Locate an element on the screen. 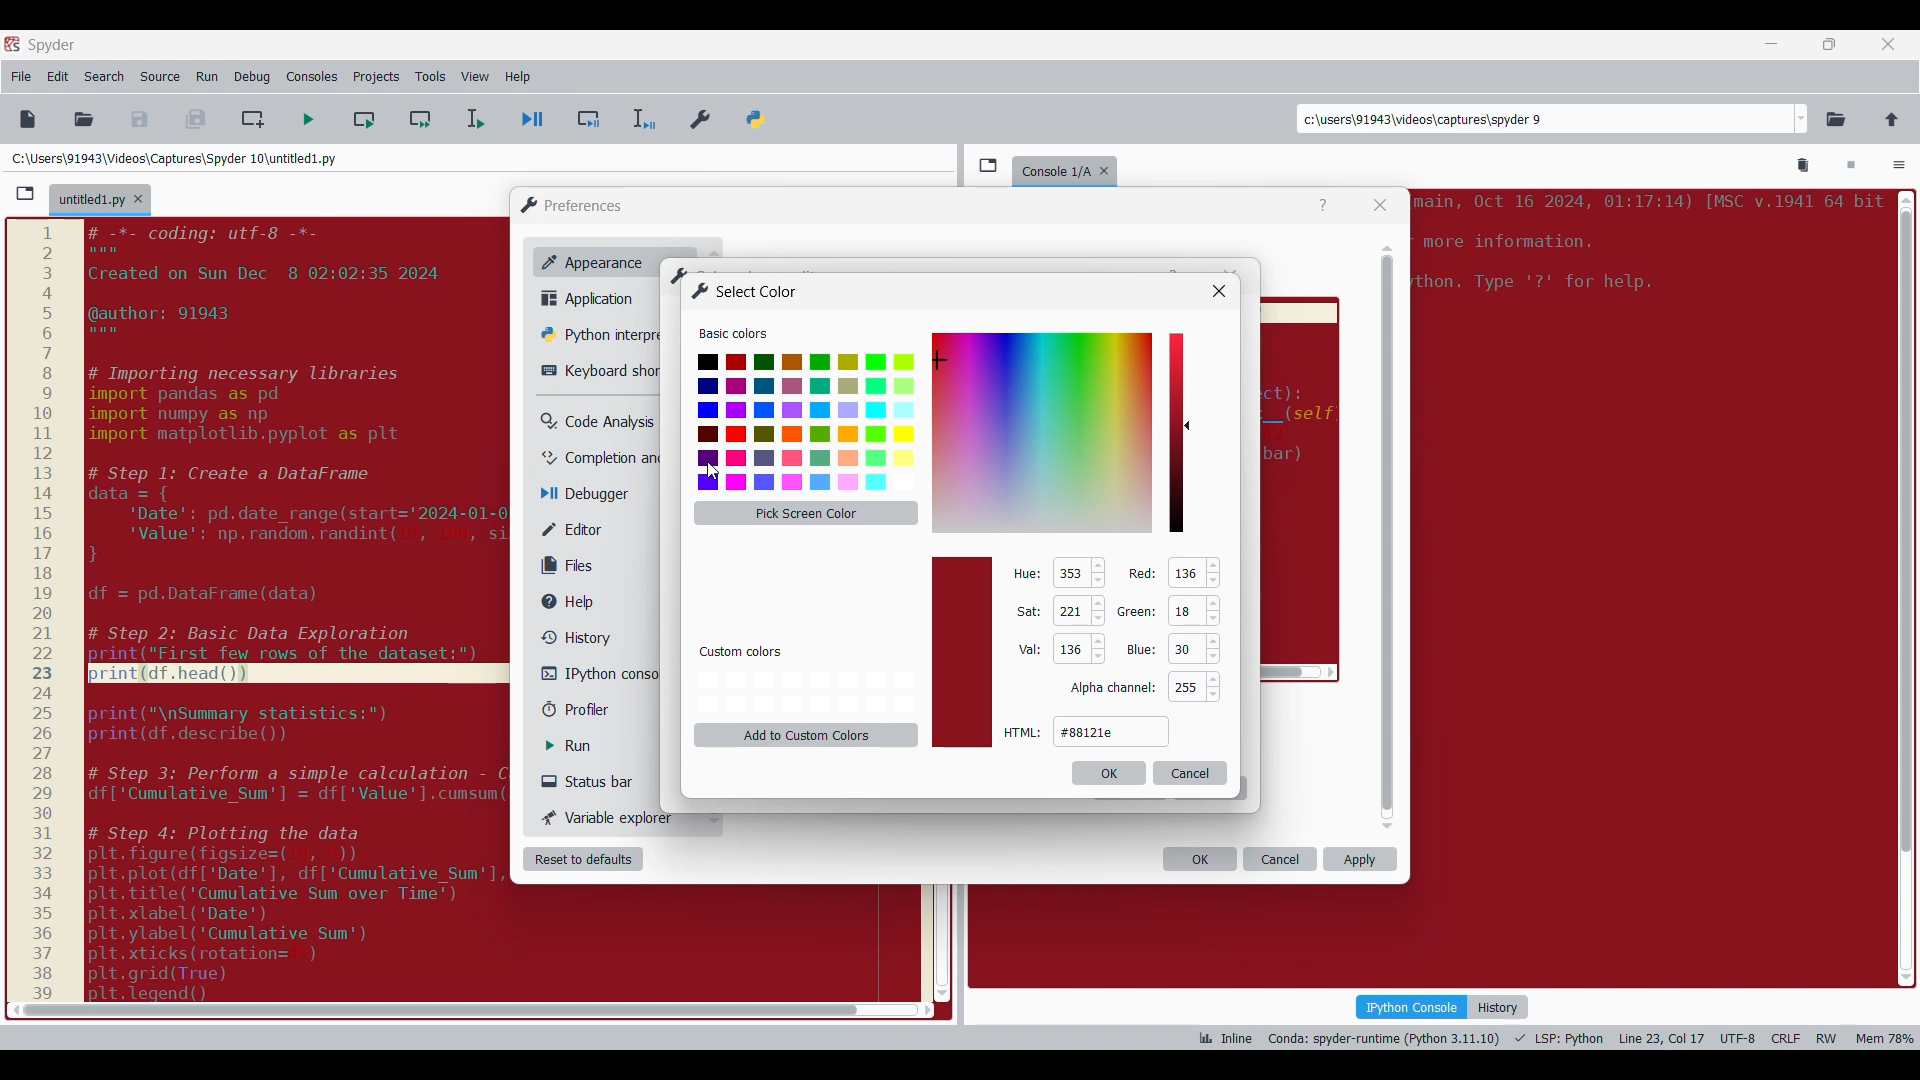 This screenshot has width=1920, height=1080. 18 is located at coordinates (1187, 610).